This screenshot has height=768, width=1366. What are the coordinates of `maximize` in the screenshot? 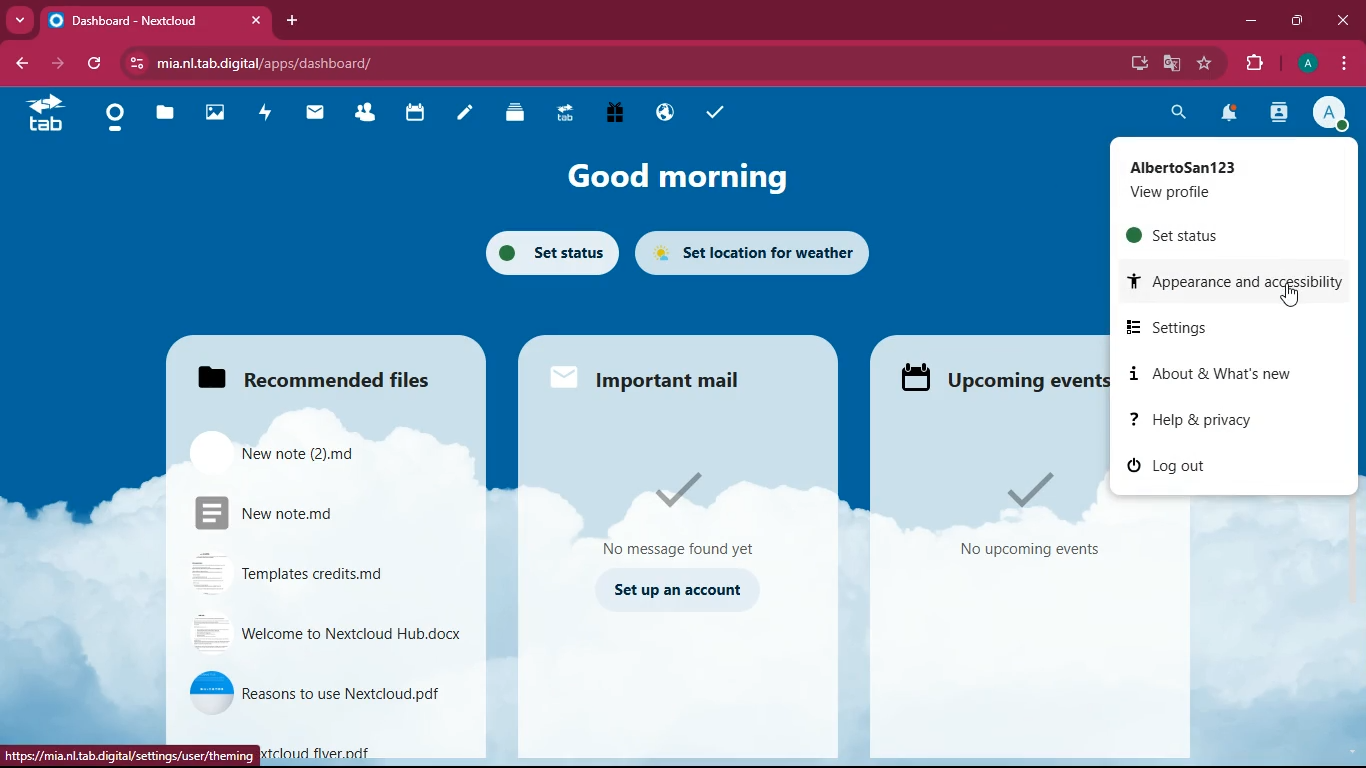 It's located at (1299, 20).